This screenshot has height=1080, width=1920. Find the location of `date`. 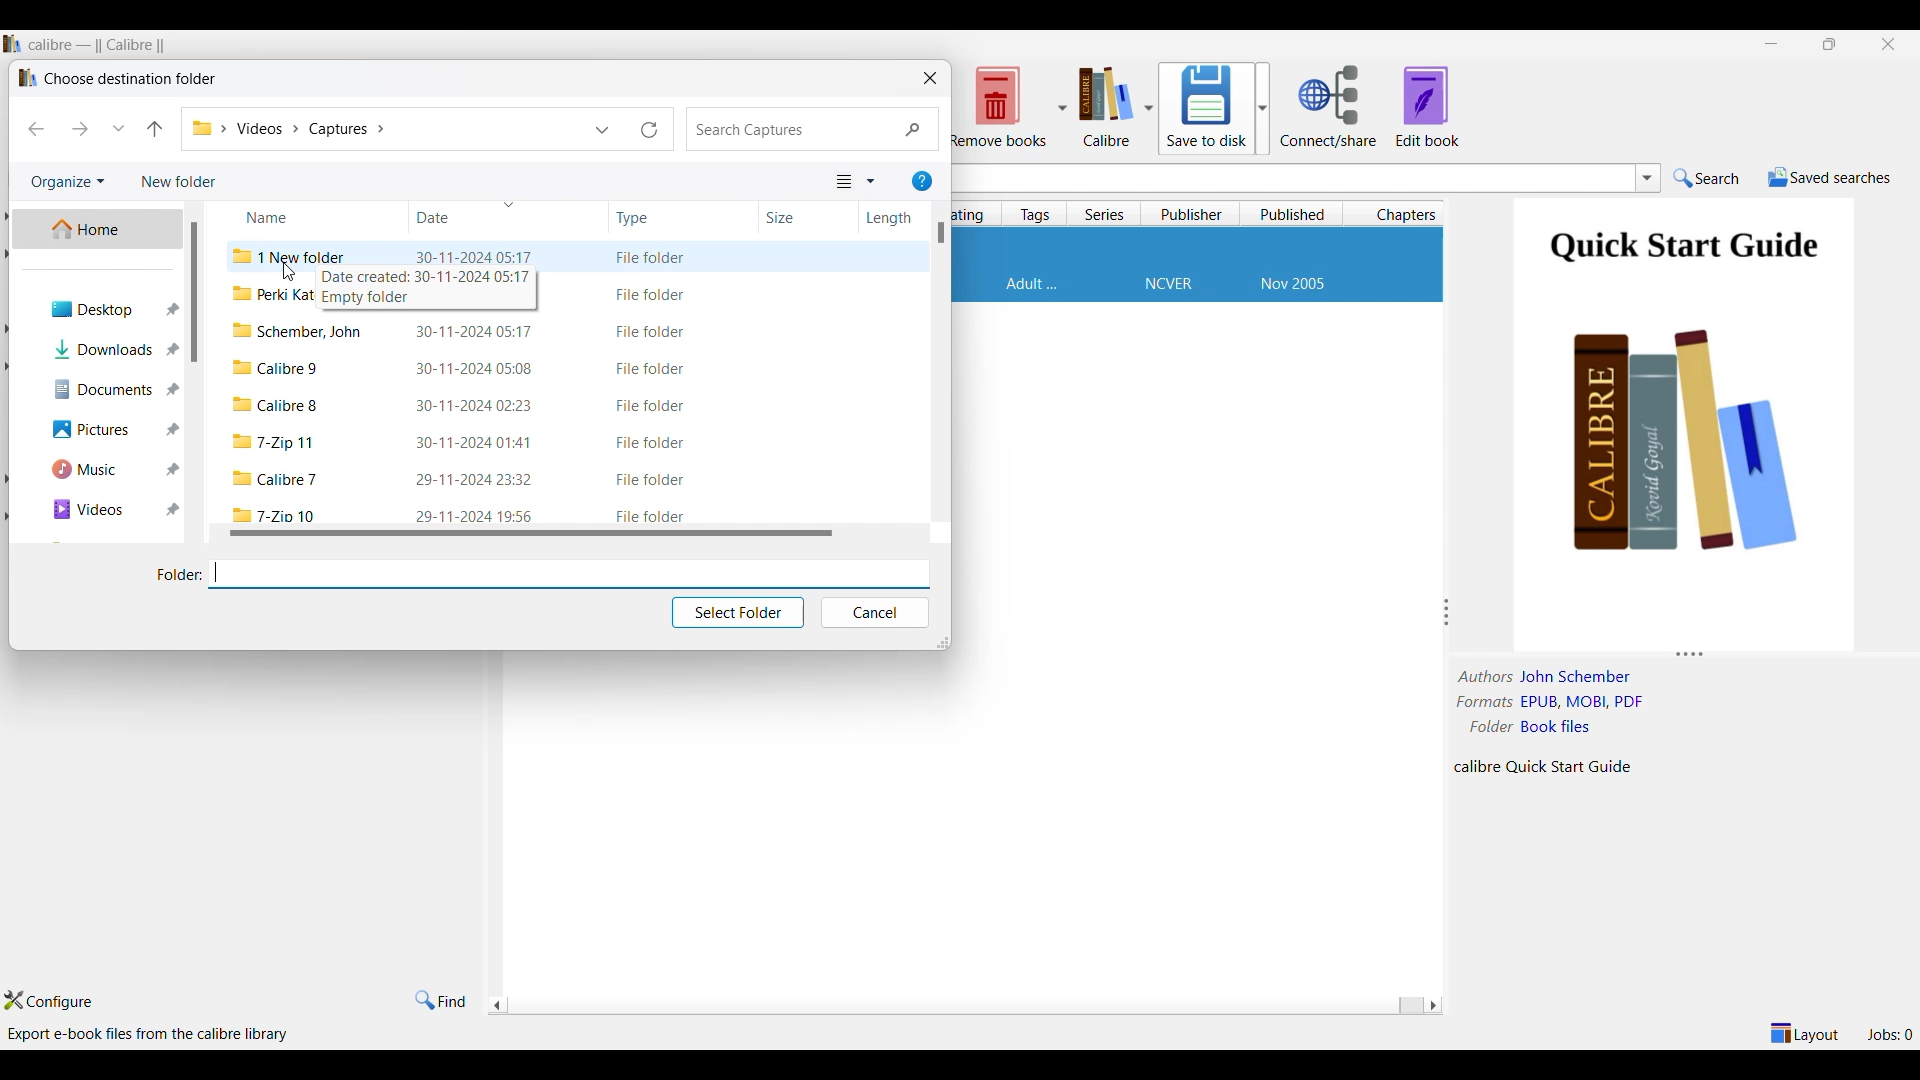

date is located at coordinates (477, 371).